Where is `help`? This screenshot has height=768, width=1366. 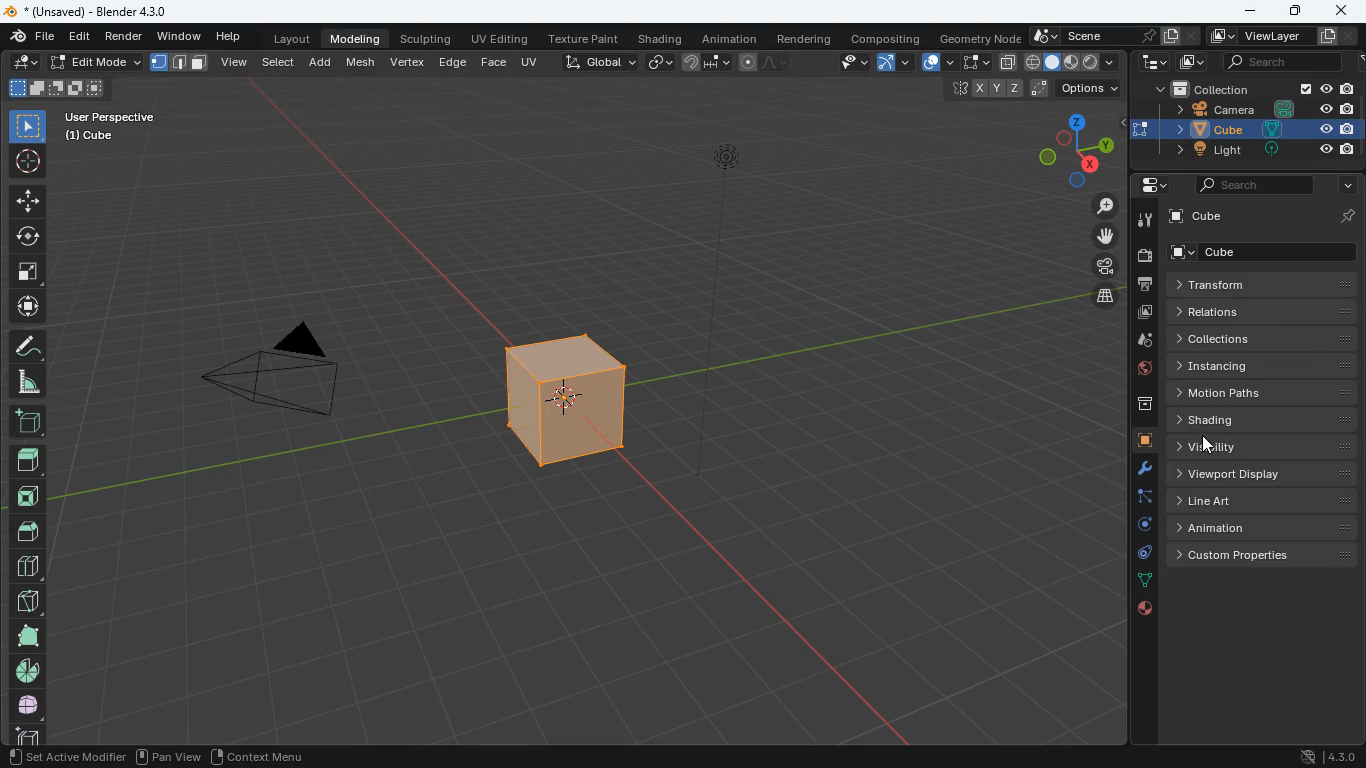
help is located at coordinates (228, 37).